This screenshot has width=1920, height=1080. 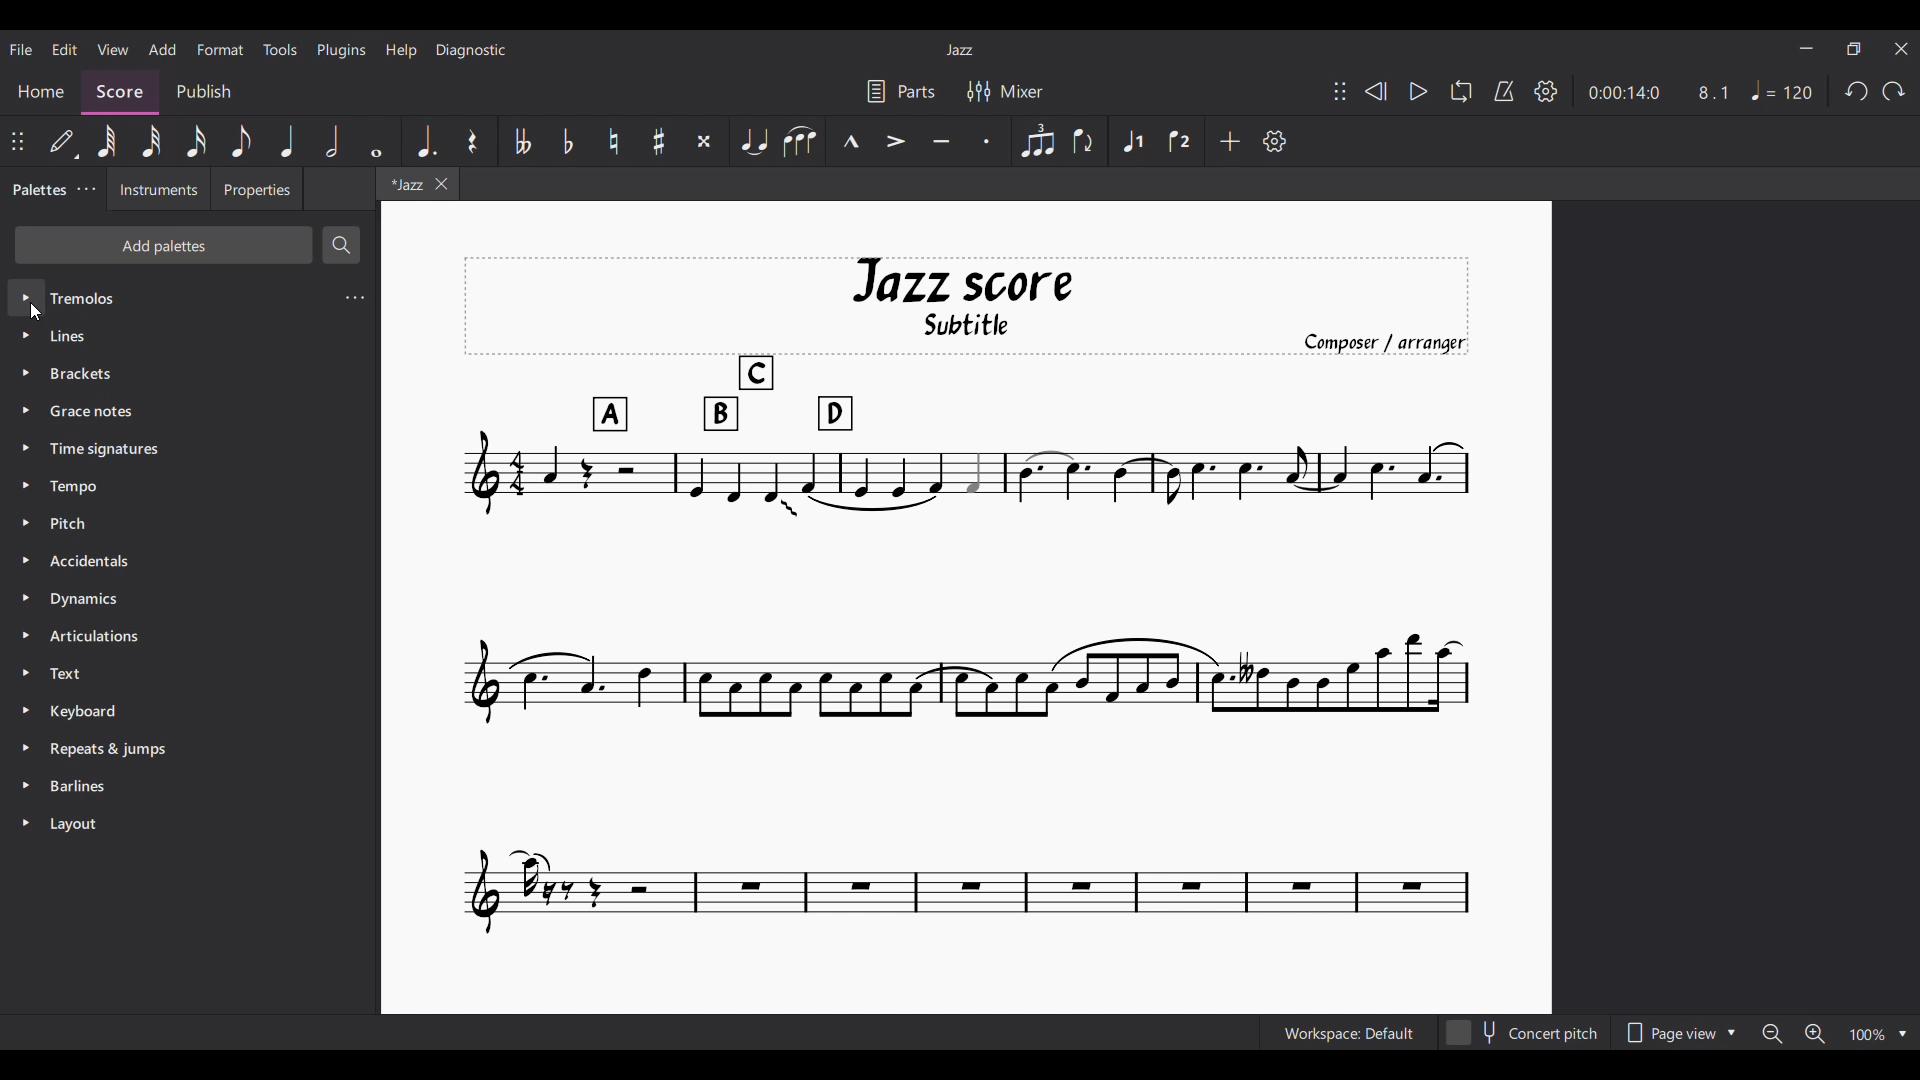 What do you see at coordinates (120, 92) in the screenshot?
I see `Score` at bounding box center [120, 92].